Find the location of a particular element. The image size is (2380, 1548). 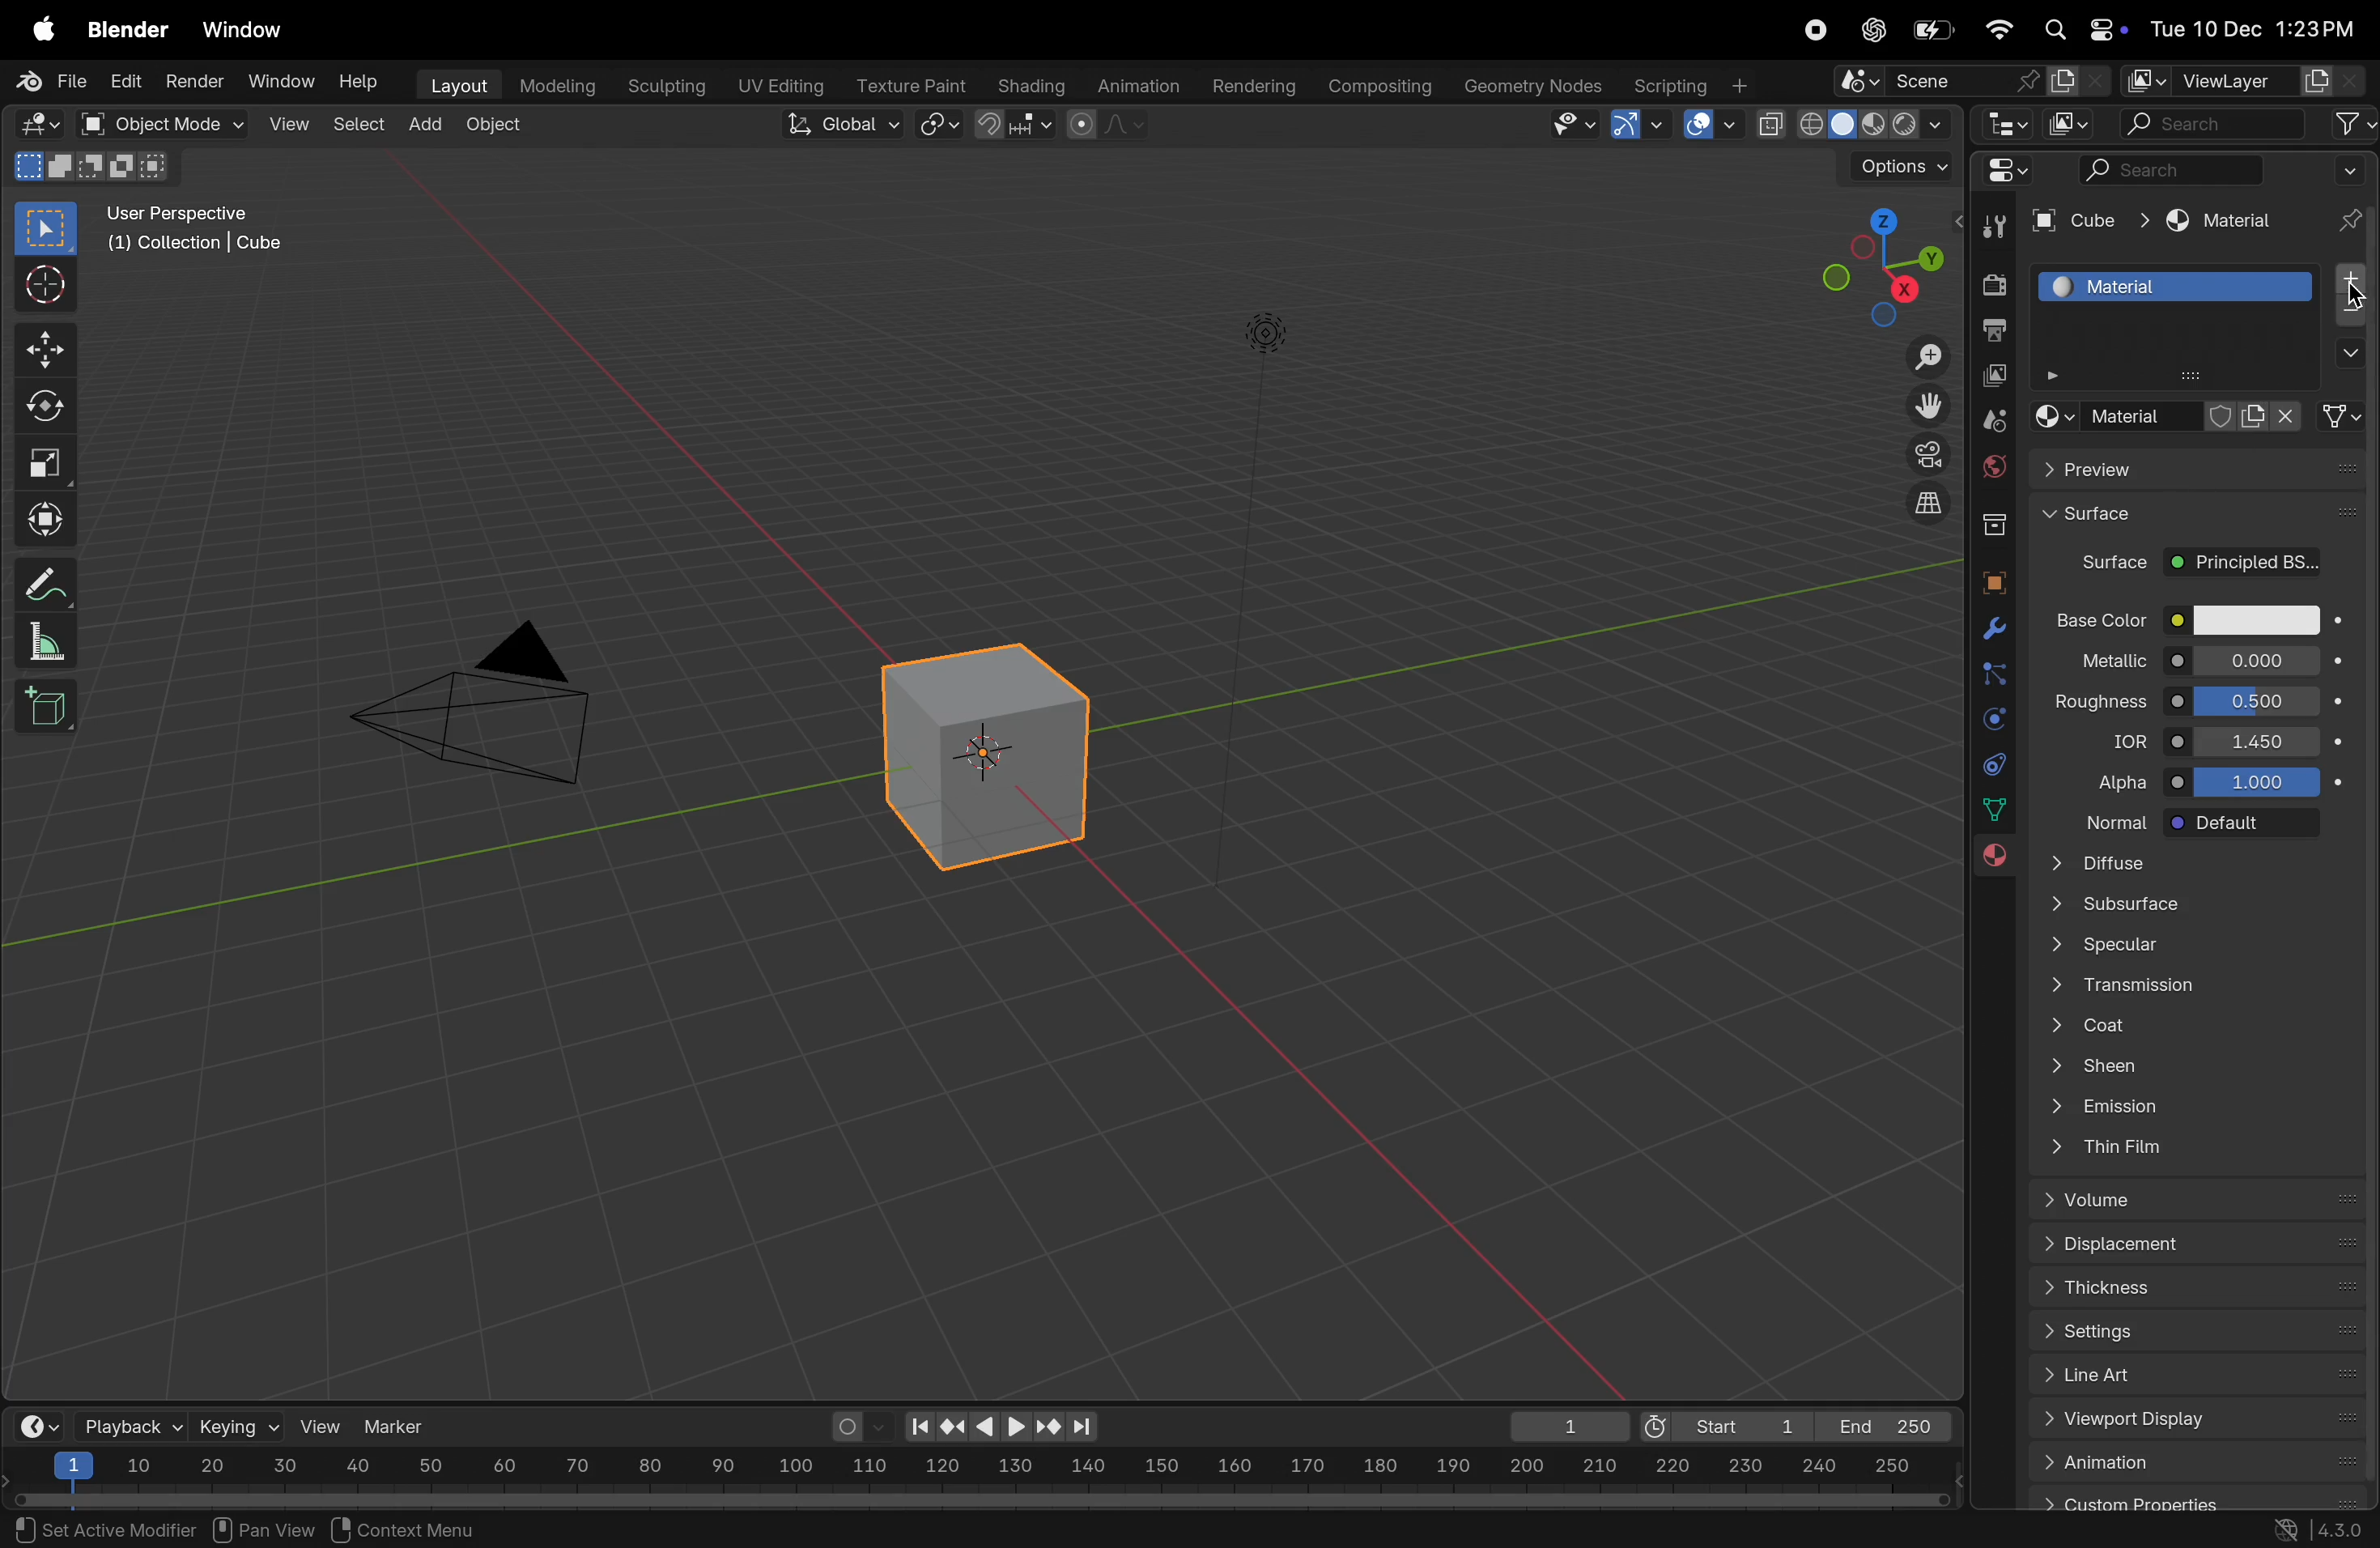

snap is located at coordinates (941, 126).